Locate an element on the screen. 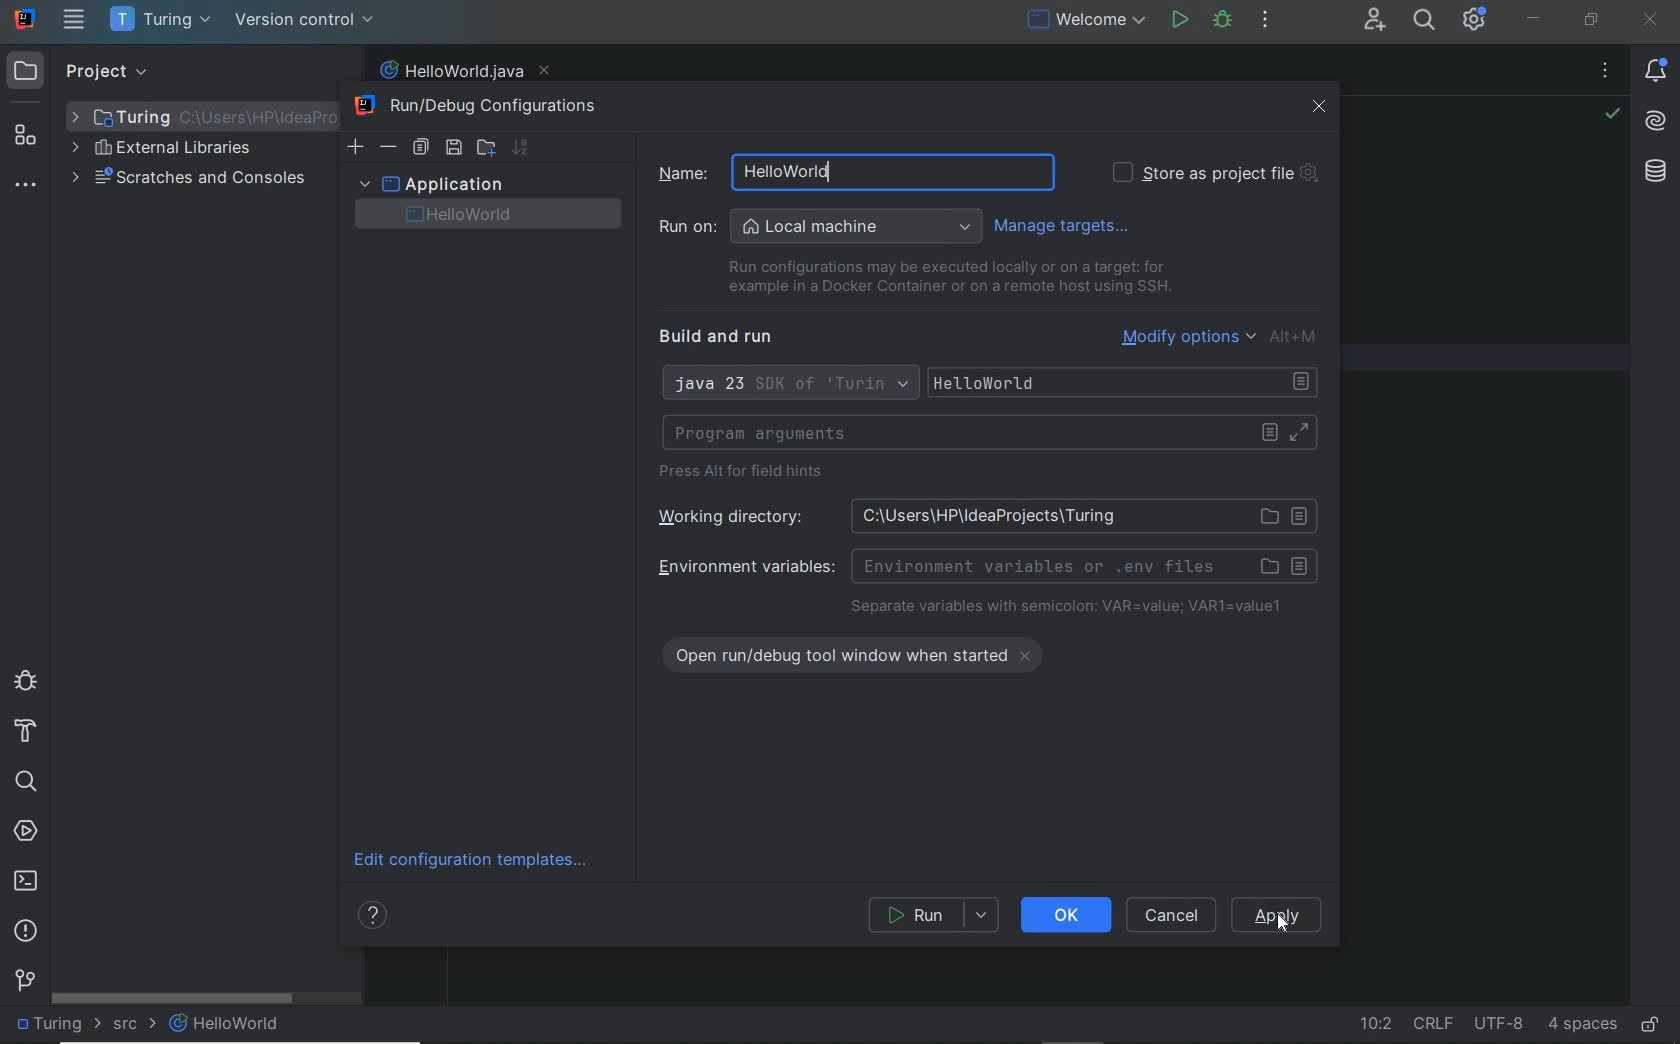 The image size is (1680, 1044). MINIMIZE is located at coordinates (1533, 19).